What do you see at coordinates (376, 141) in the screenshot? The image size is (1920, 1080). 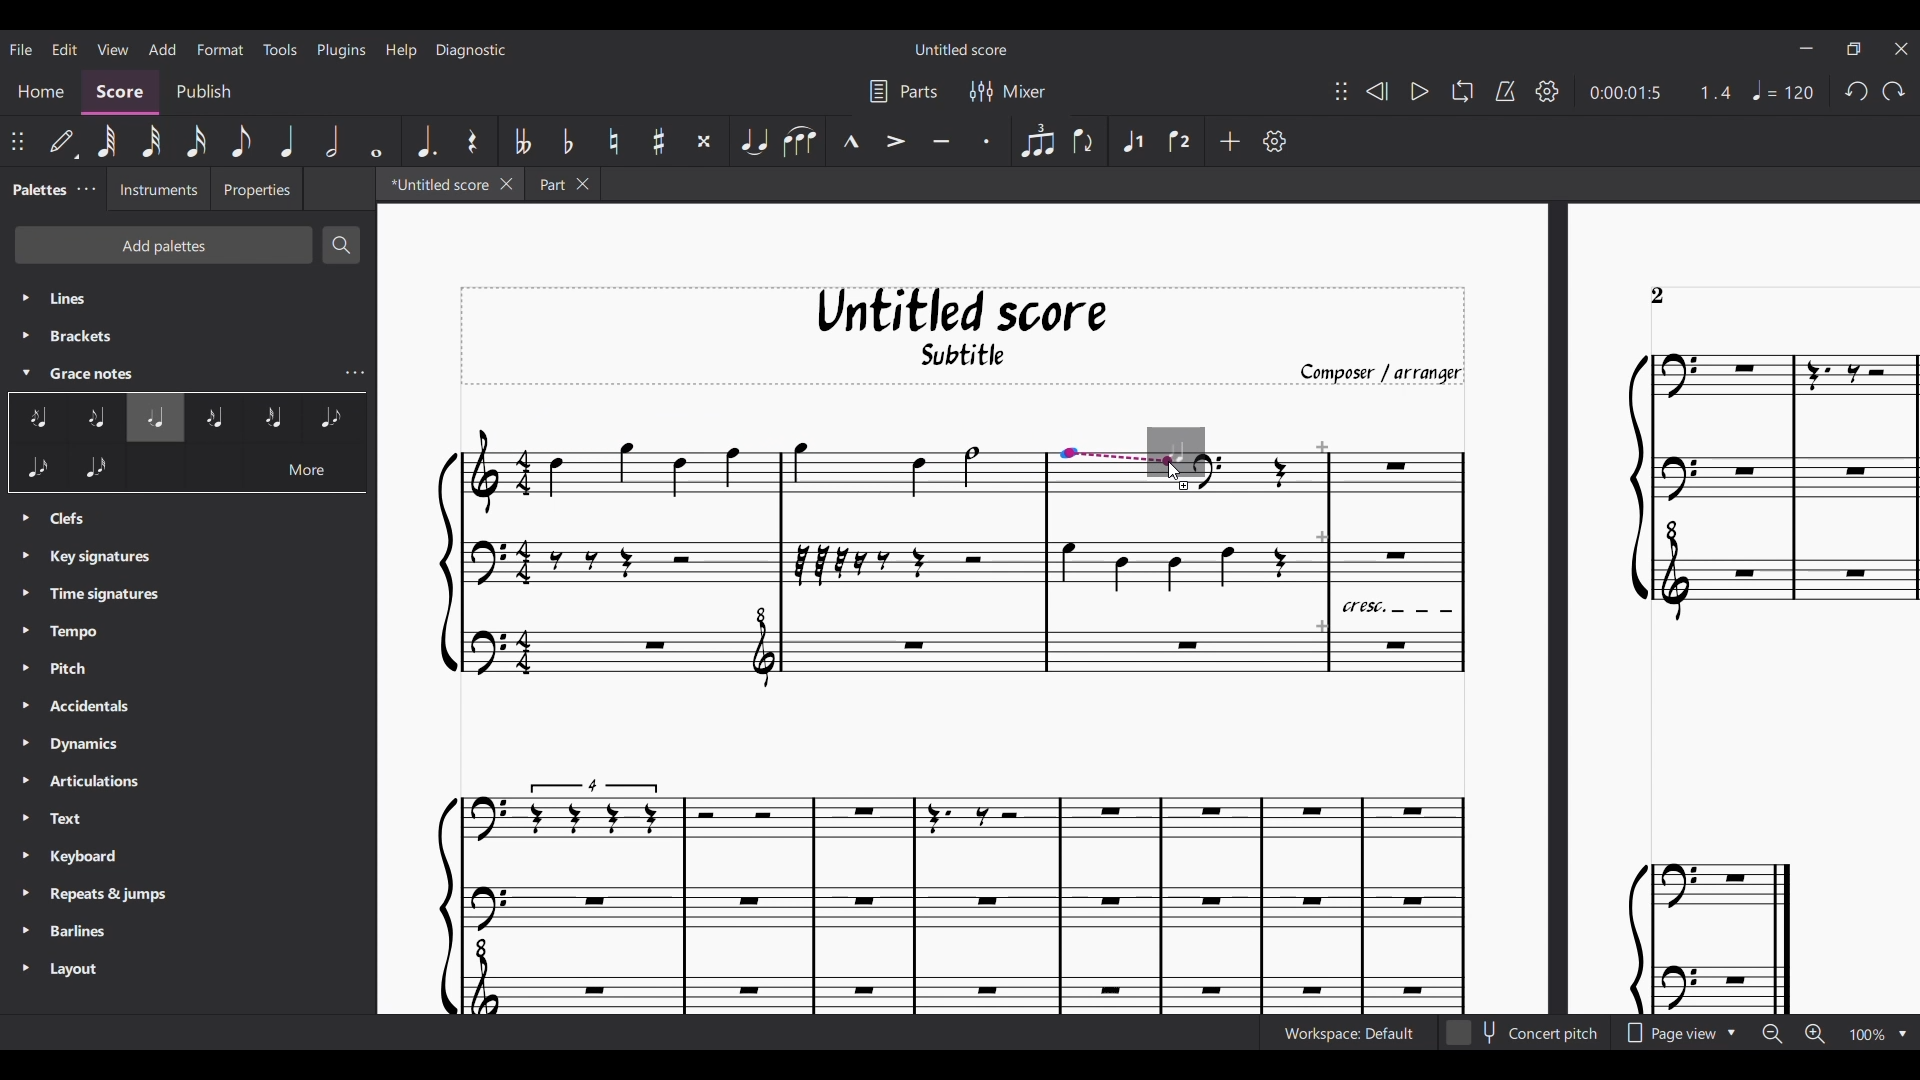 I see `Whole note` at bounding box center [376, 141].